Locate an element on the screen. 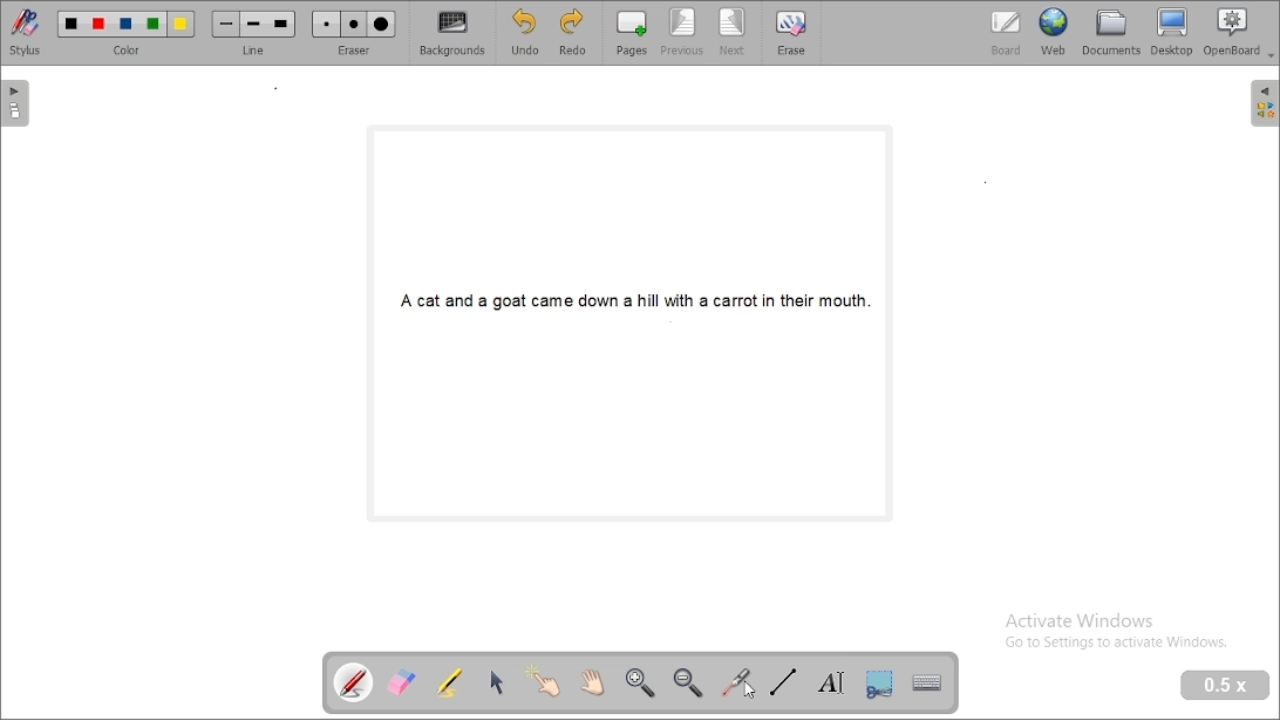 The image size is (1280, 720). eraser is located at coordinates (353, 33).